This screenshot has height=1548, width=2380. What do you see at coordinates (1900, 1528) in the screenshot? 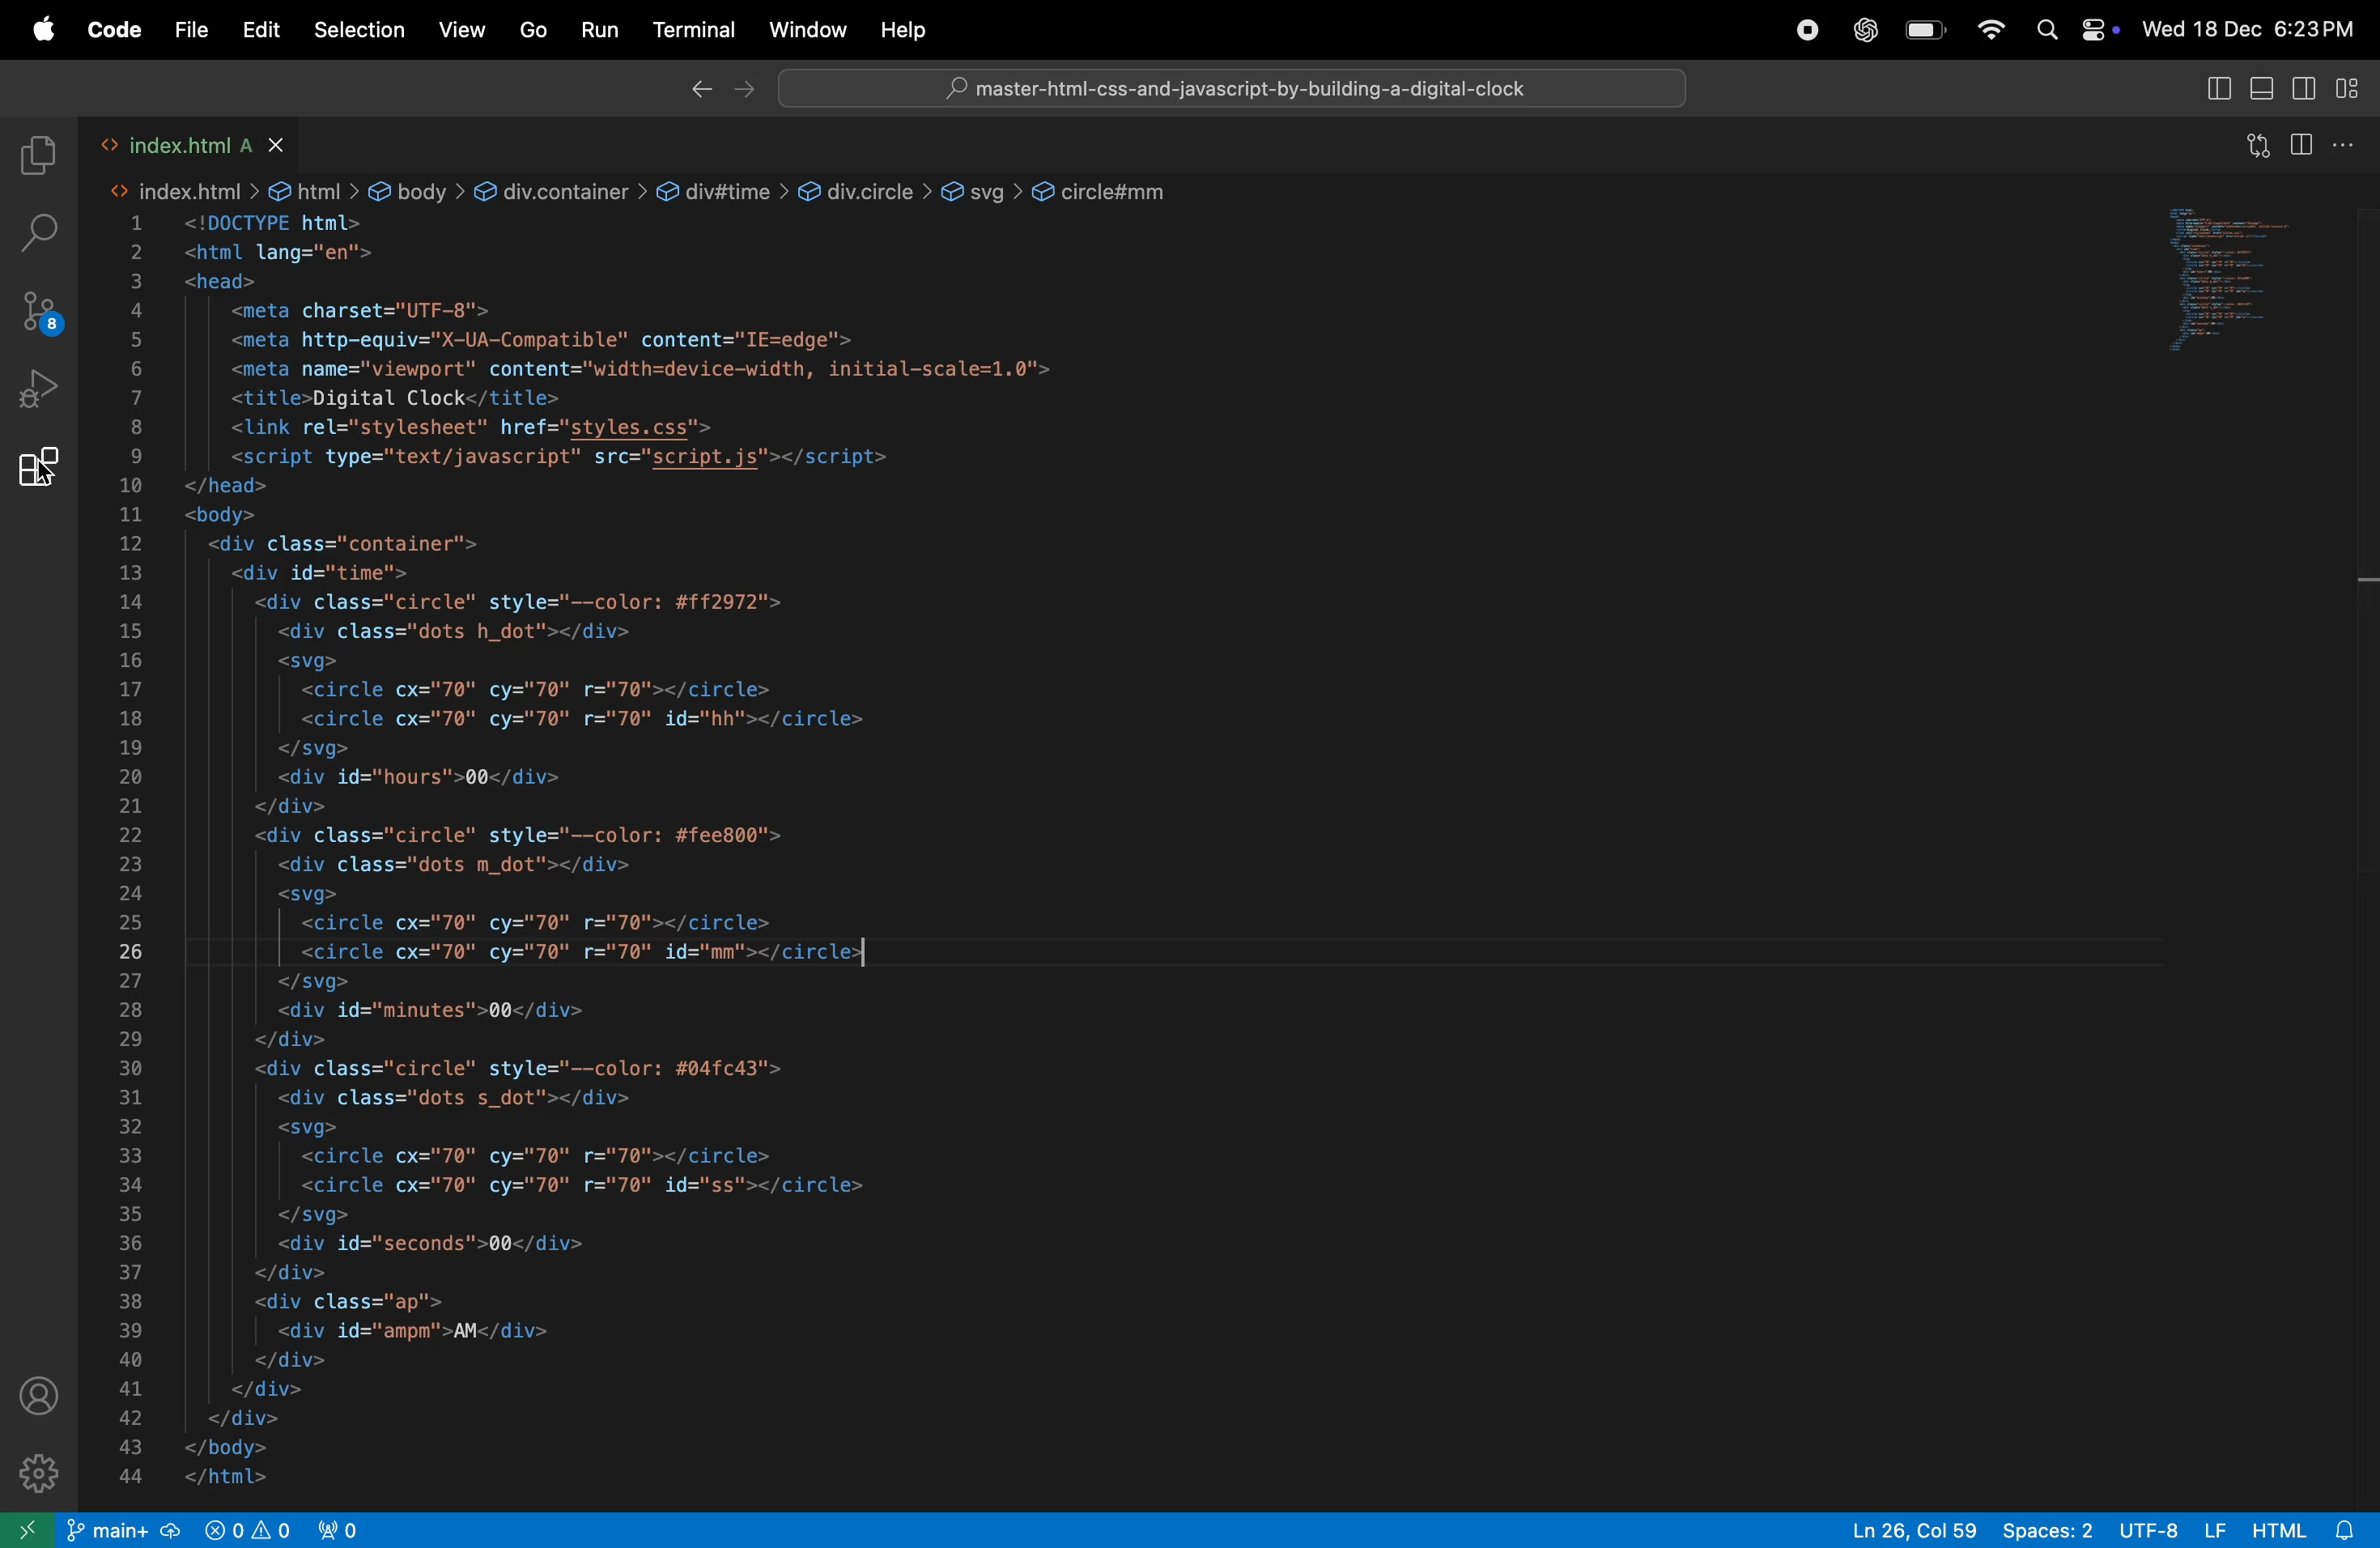
I see `ln col 59` at bounding box center [1900, 1528].